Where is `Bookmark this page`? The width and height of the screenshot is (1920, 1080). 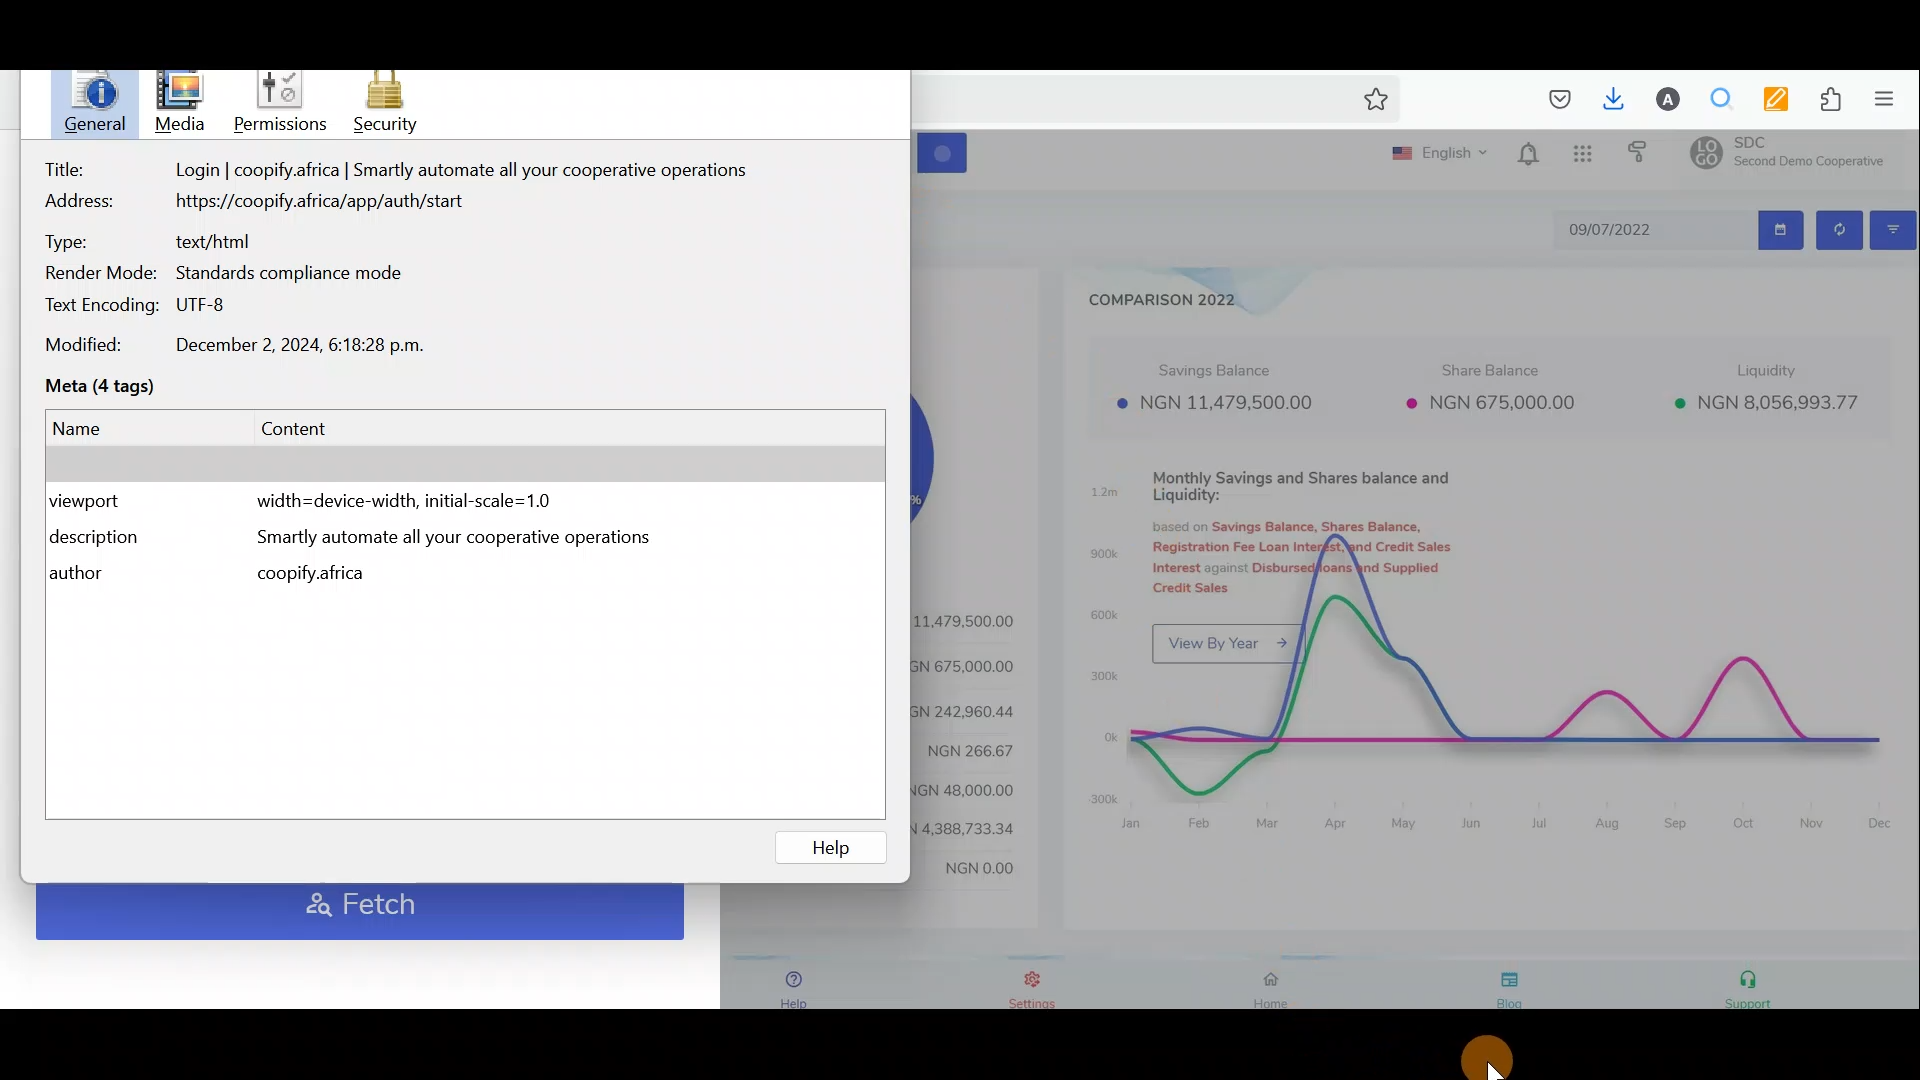 Bookmark this page is located at coordinates (1372, 103).